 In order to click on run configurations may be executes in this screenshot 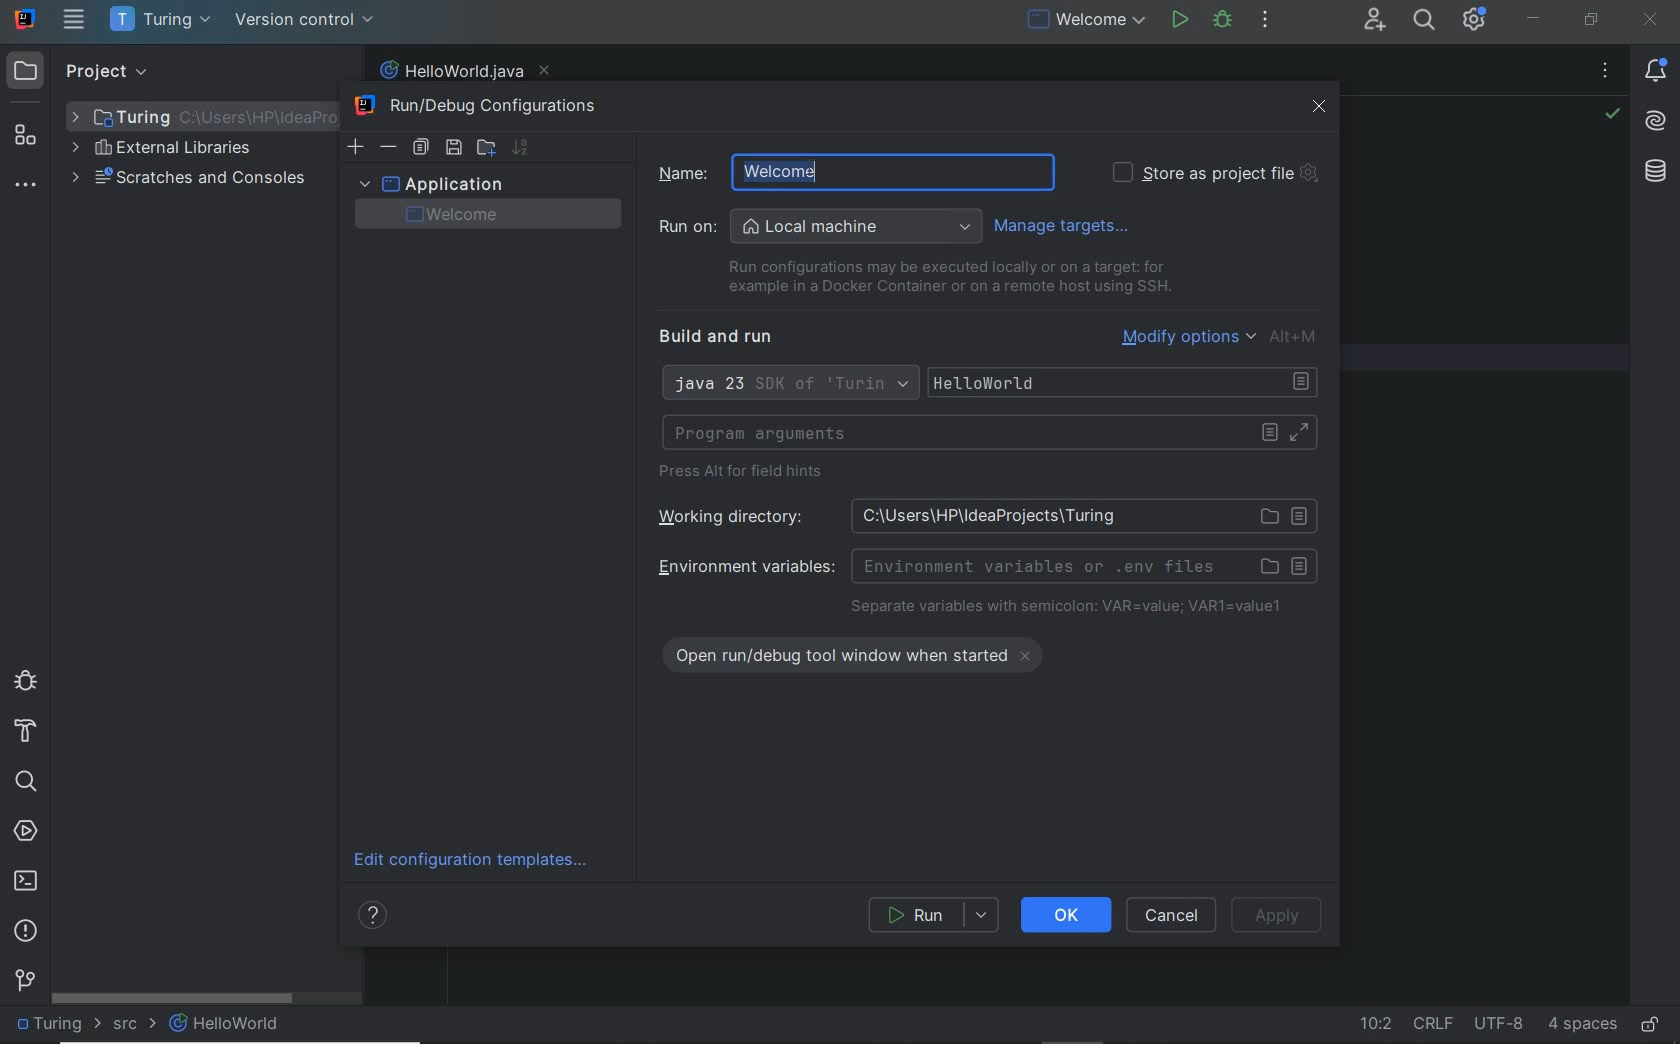, I will do `click(942, 277)`.